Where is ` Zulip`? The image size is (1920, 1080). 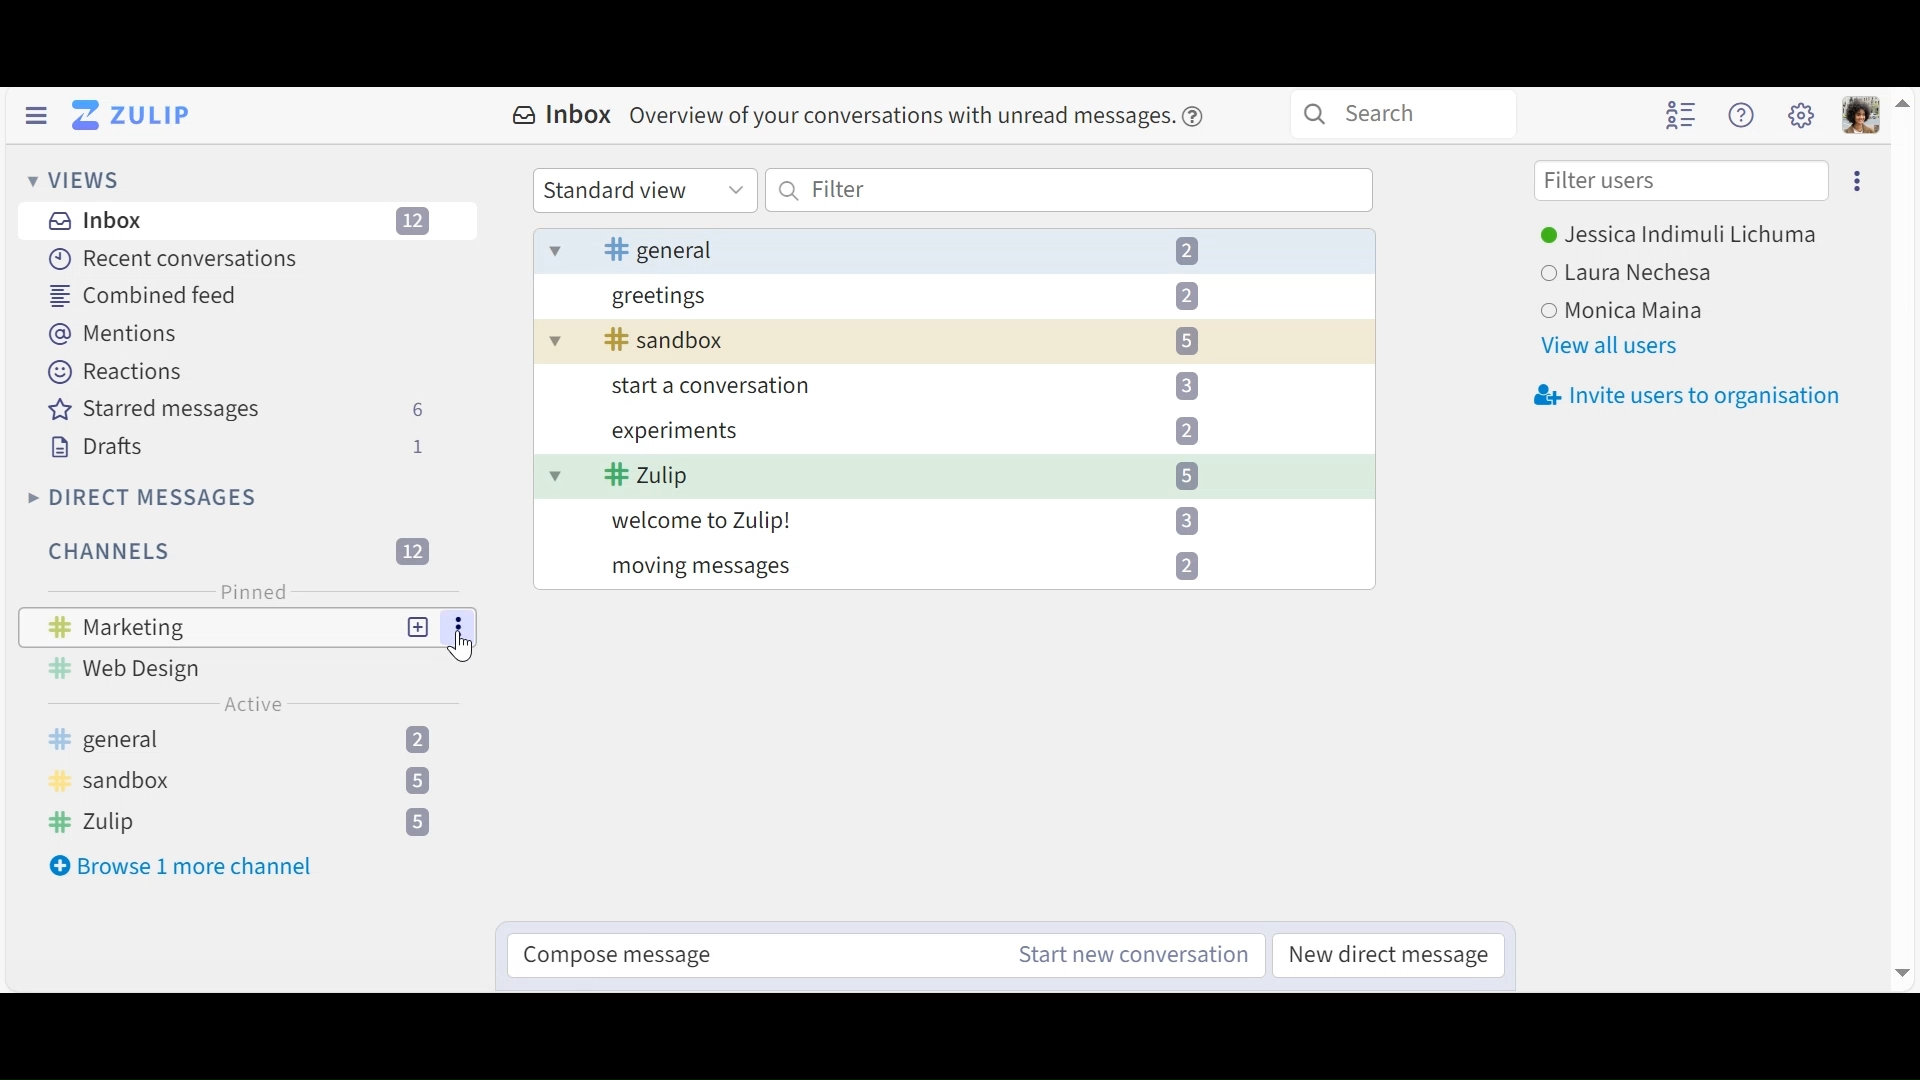  Zulip is located at coordinates (917, 478).